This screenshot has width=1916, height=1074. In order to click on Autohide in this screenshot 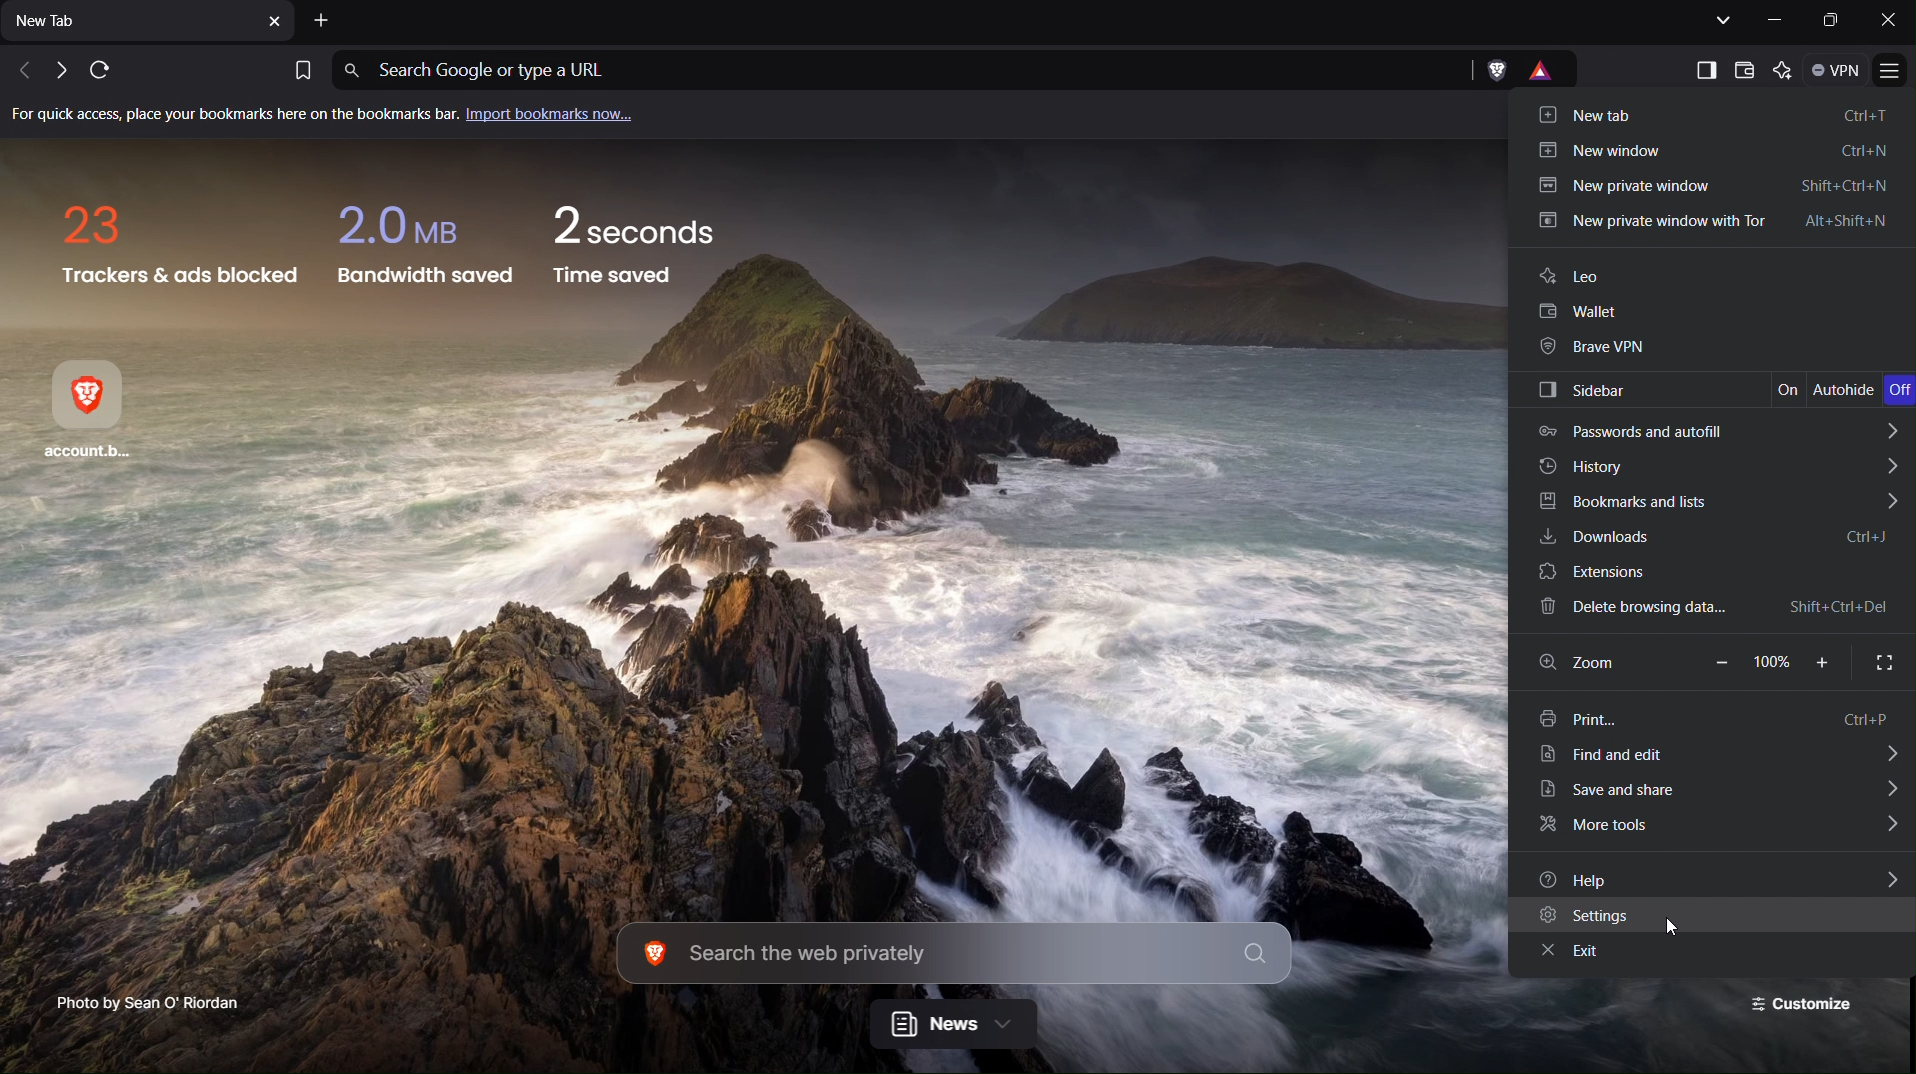, I will do `click(1847, 391)`.